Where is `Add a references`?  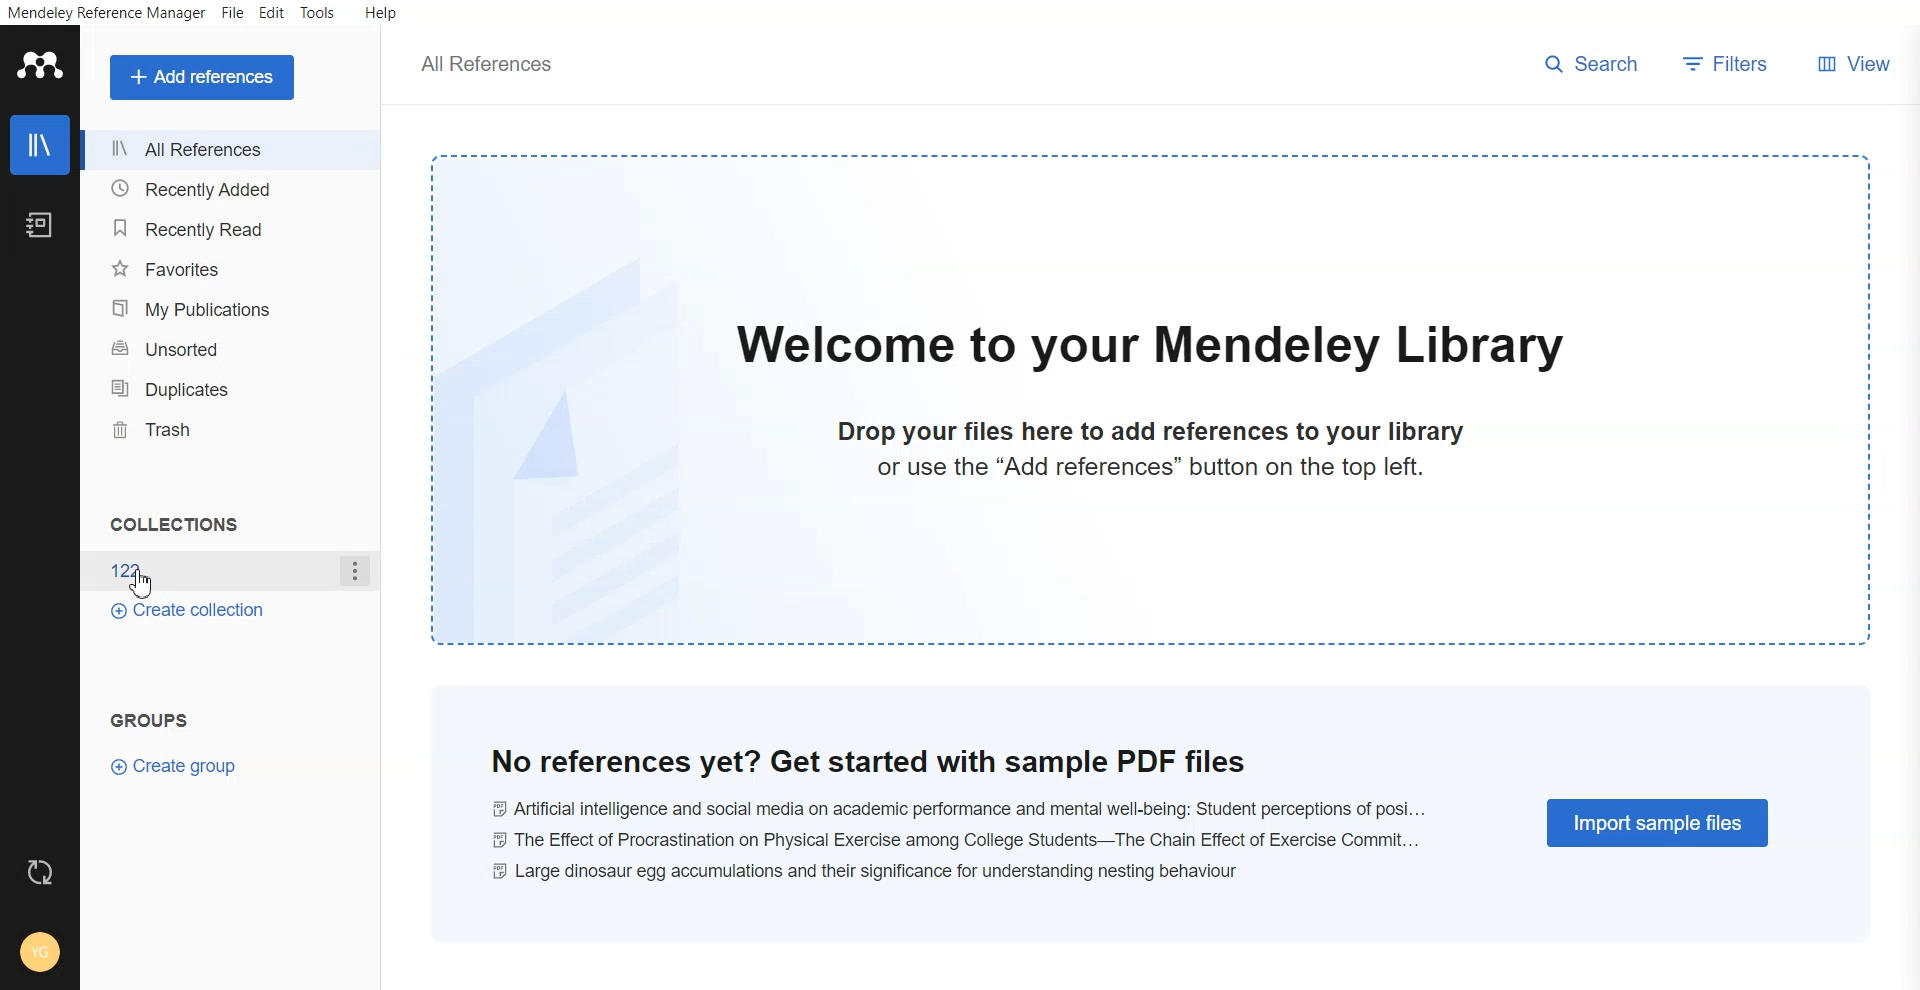 Add a references is located at coordinates (200, 78).